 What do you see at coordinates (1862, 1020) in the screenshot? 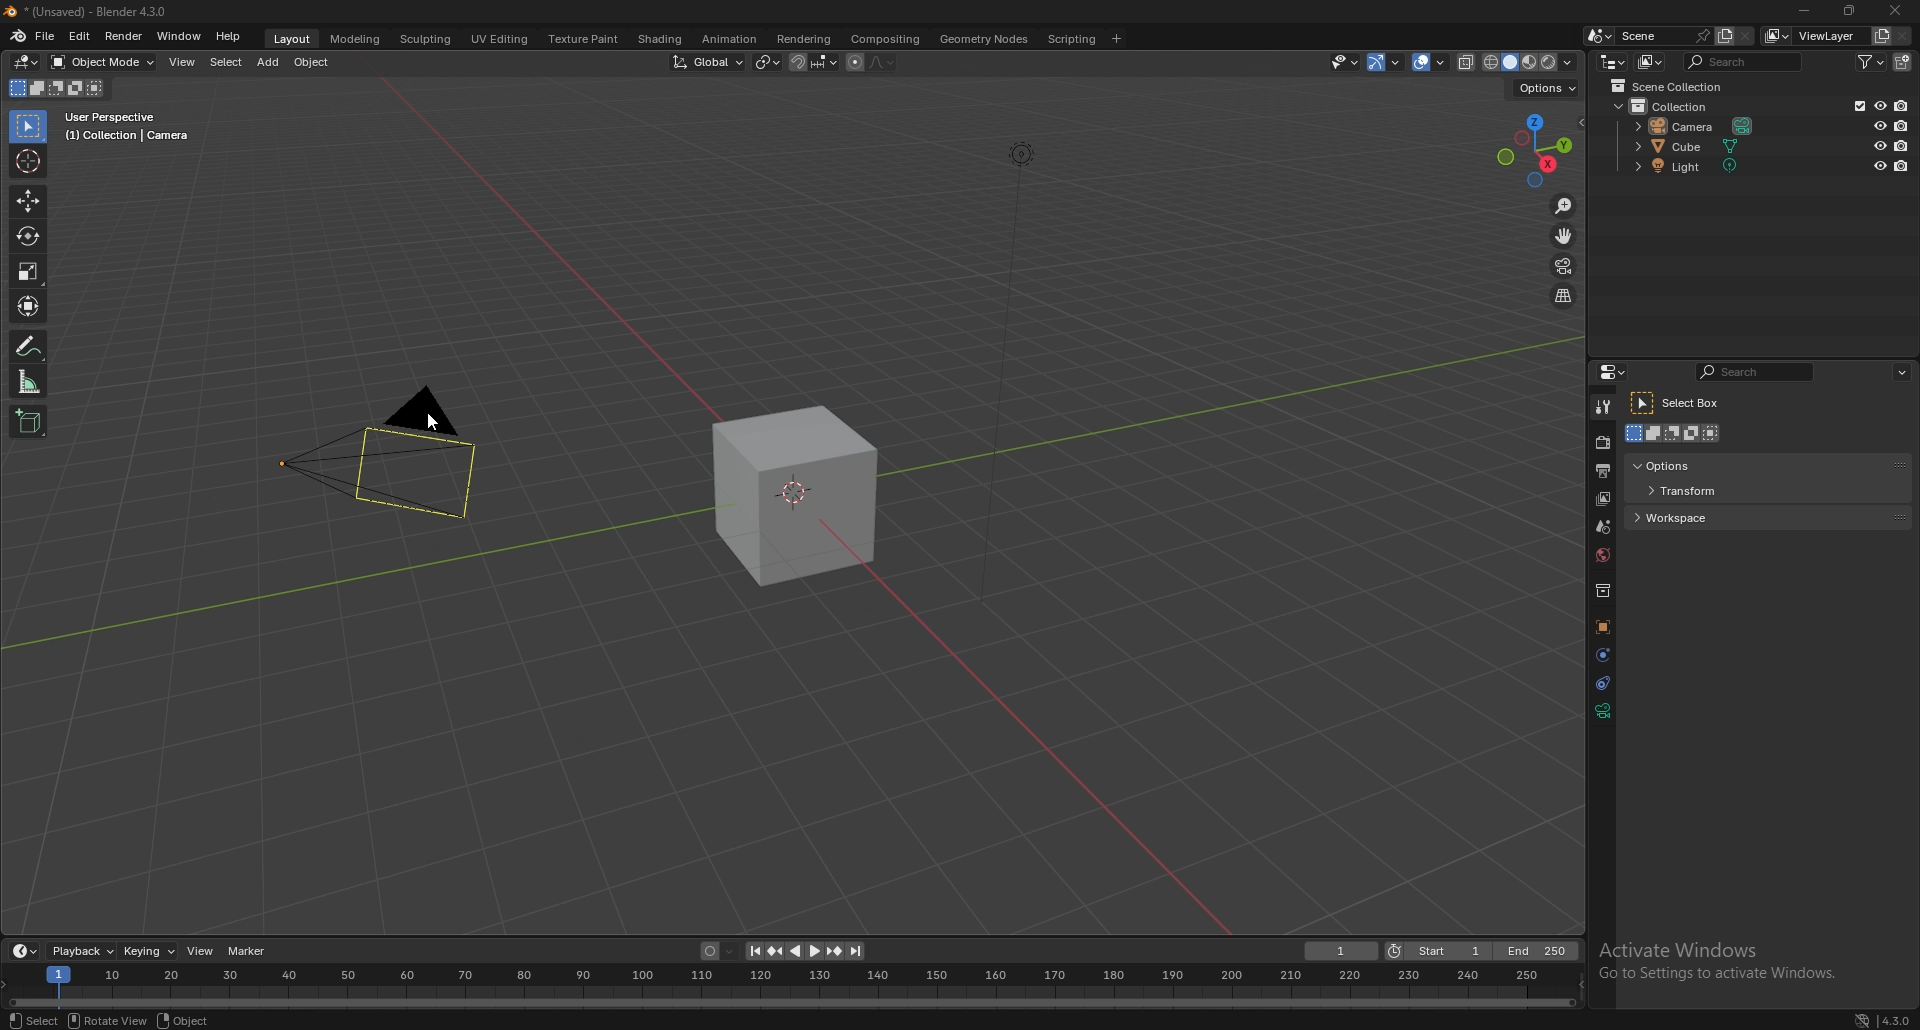
I see `network` at bounding box center [1862, 1020].